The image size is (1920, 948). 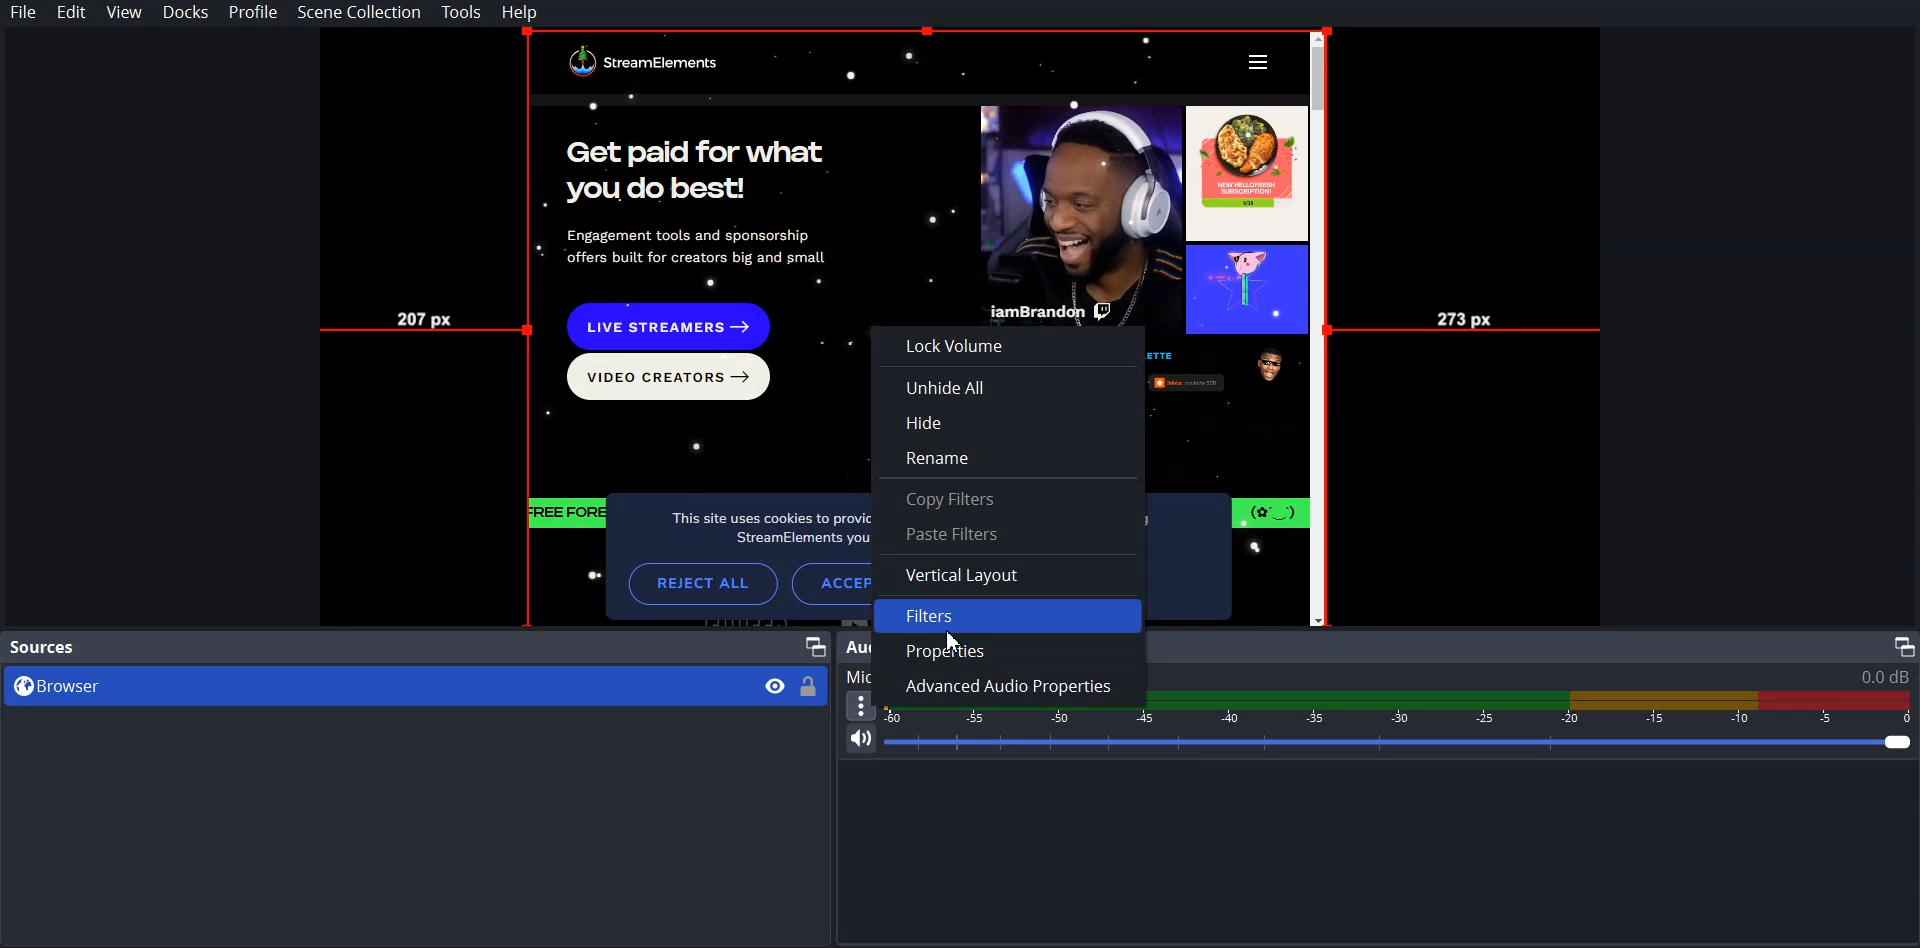 What do you see at coordinates (23, 13) in the screenshot?
I see `File` at bounding box center [23, 13].